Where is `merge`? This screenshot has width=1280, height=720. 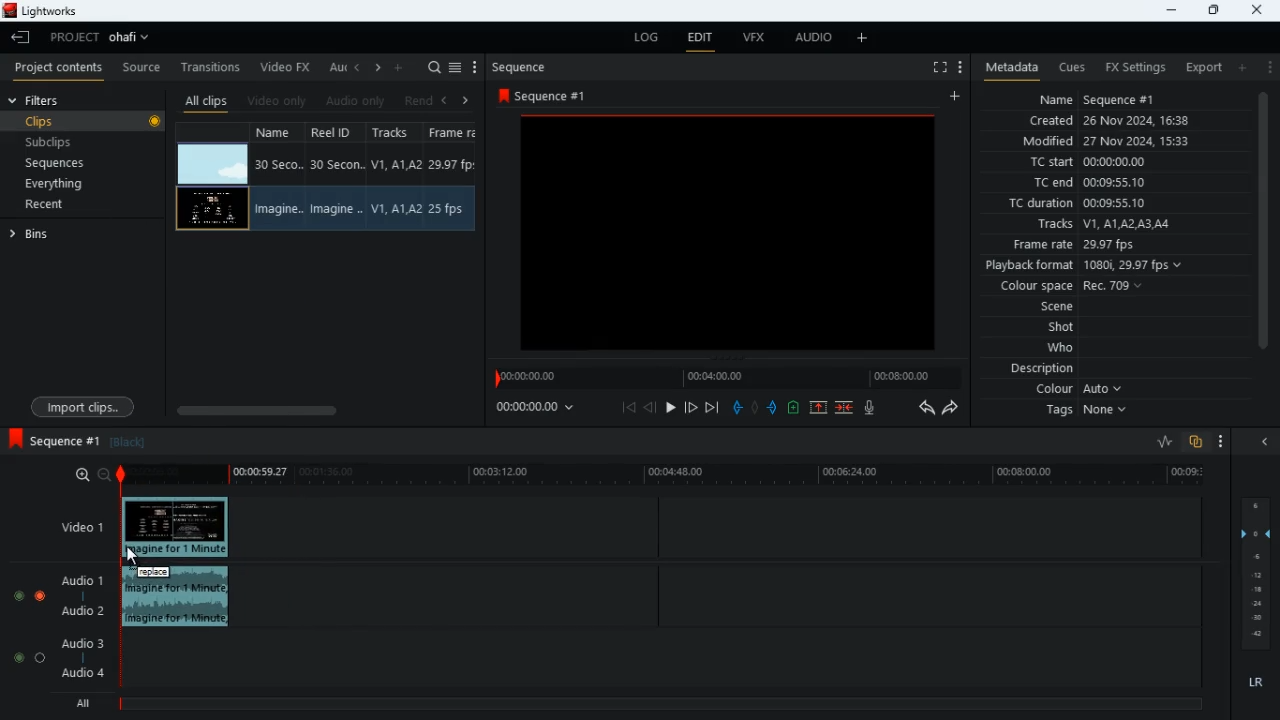
merge is located at coordinates (845, 406).